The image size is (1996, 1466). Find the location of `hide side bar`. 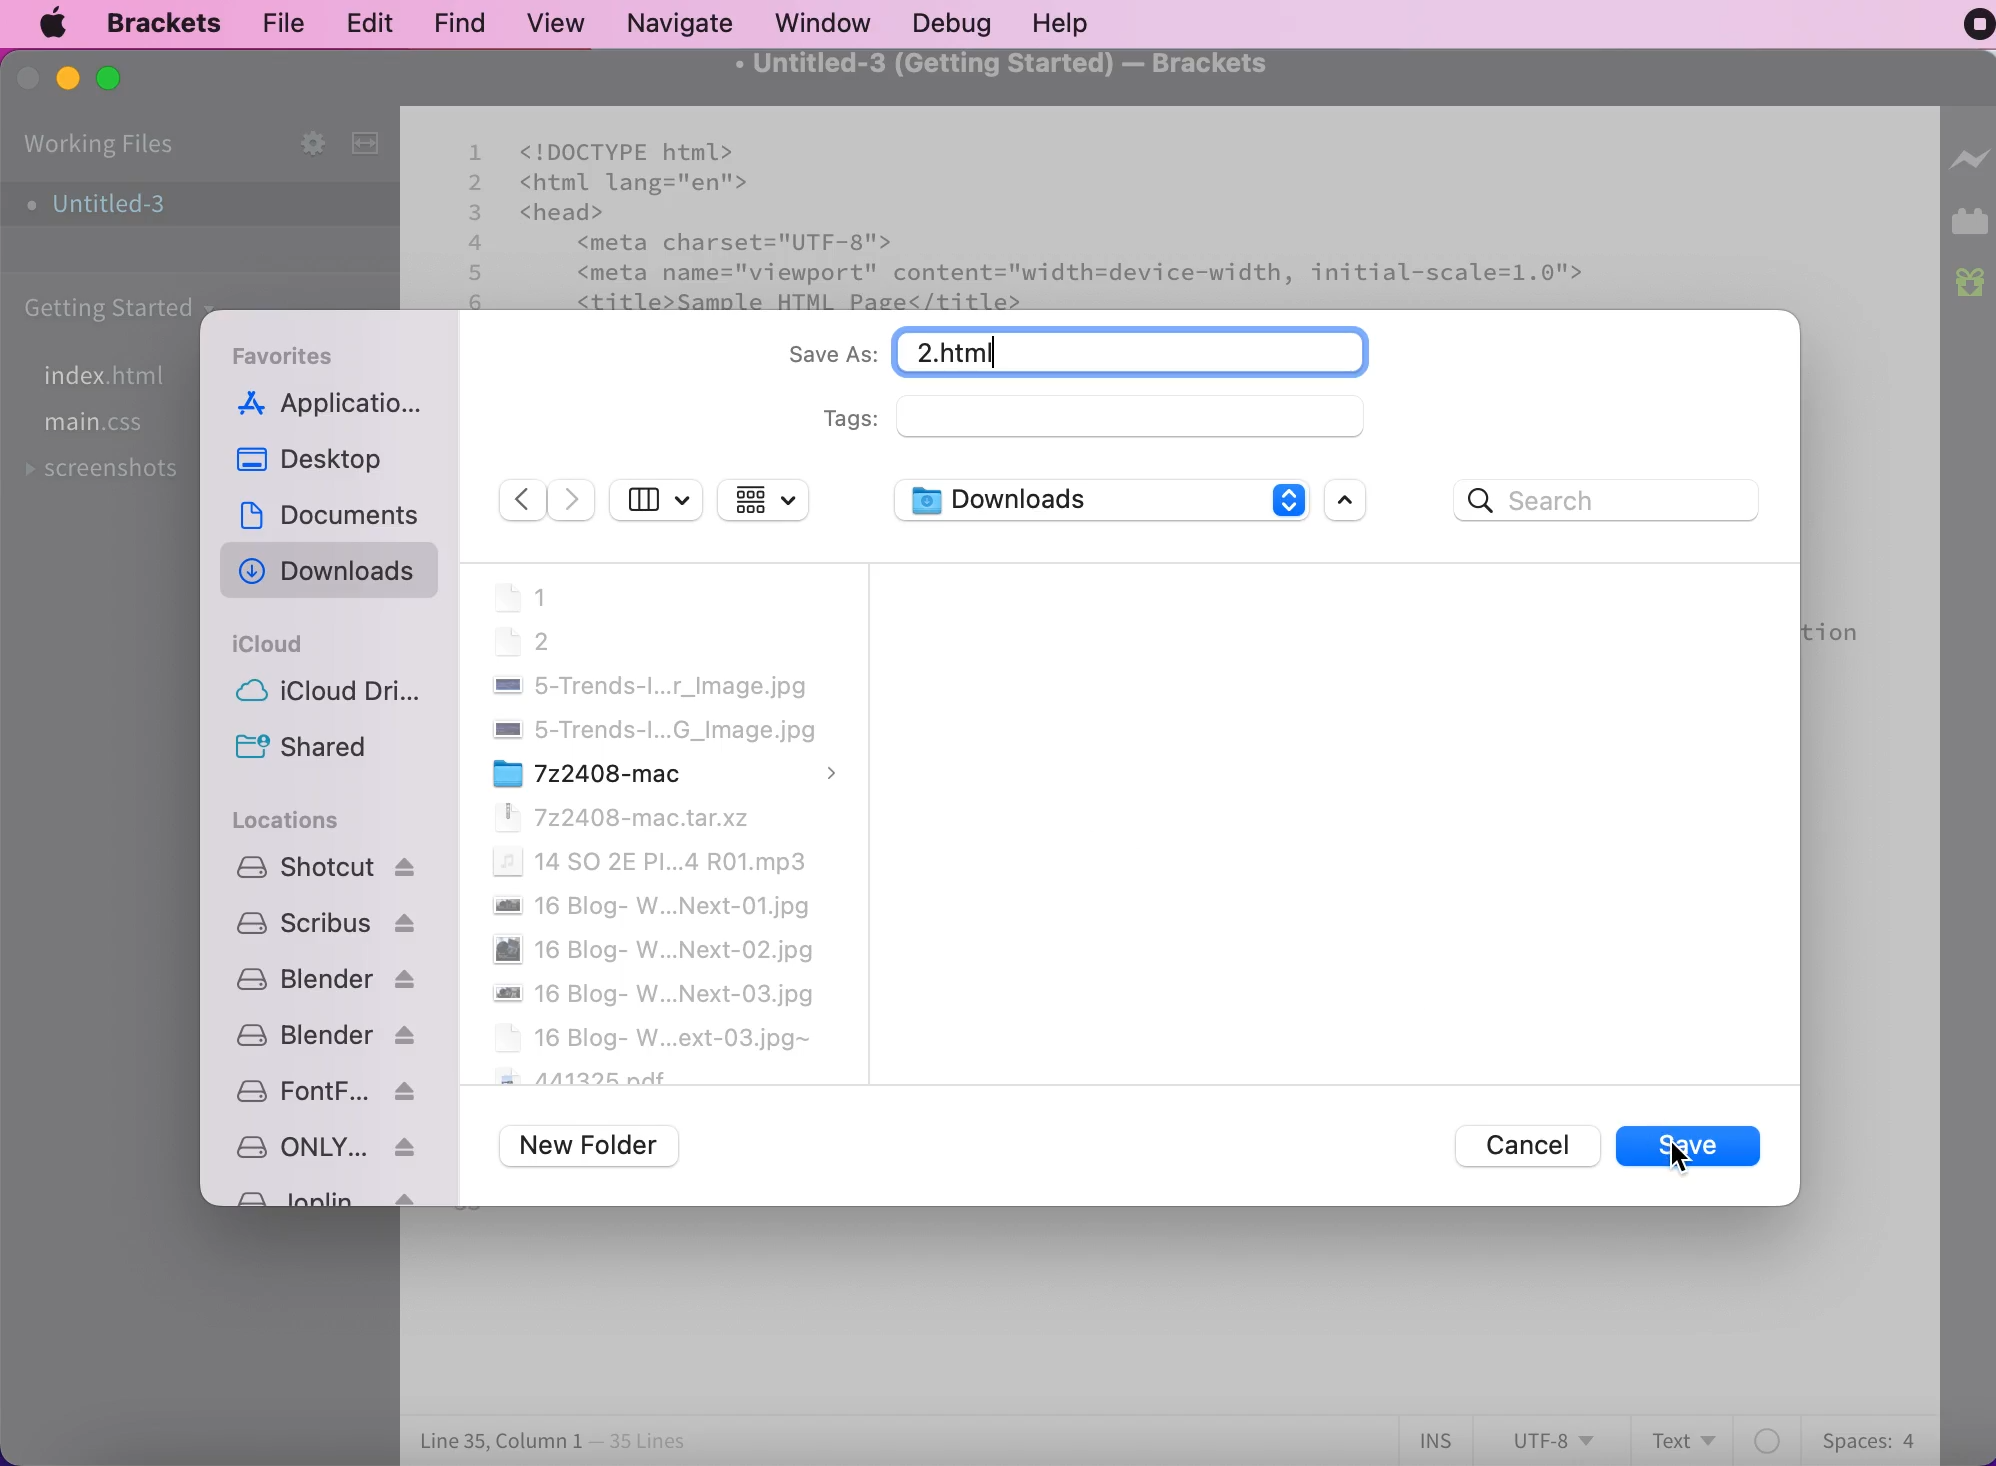

hide side bar is located at coordinates (657, 502).